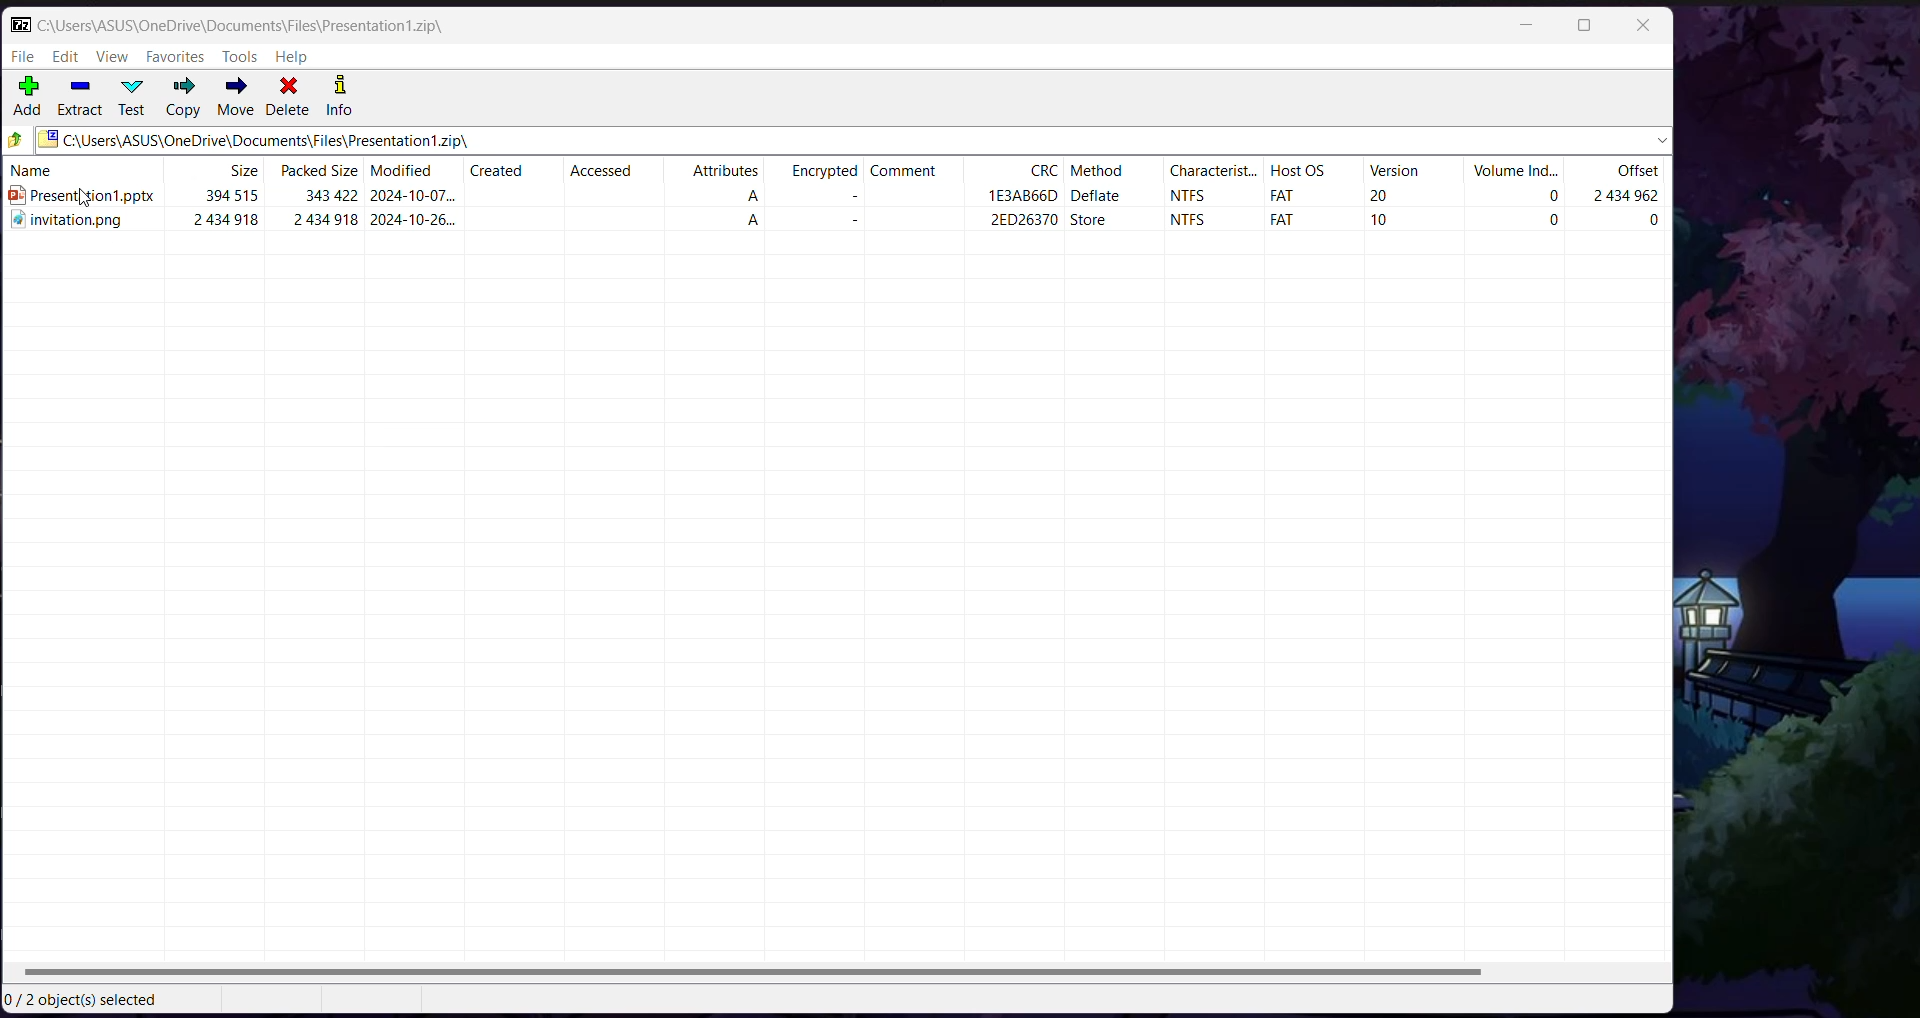  I want to click on 0, so click(1549, 220).